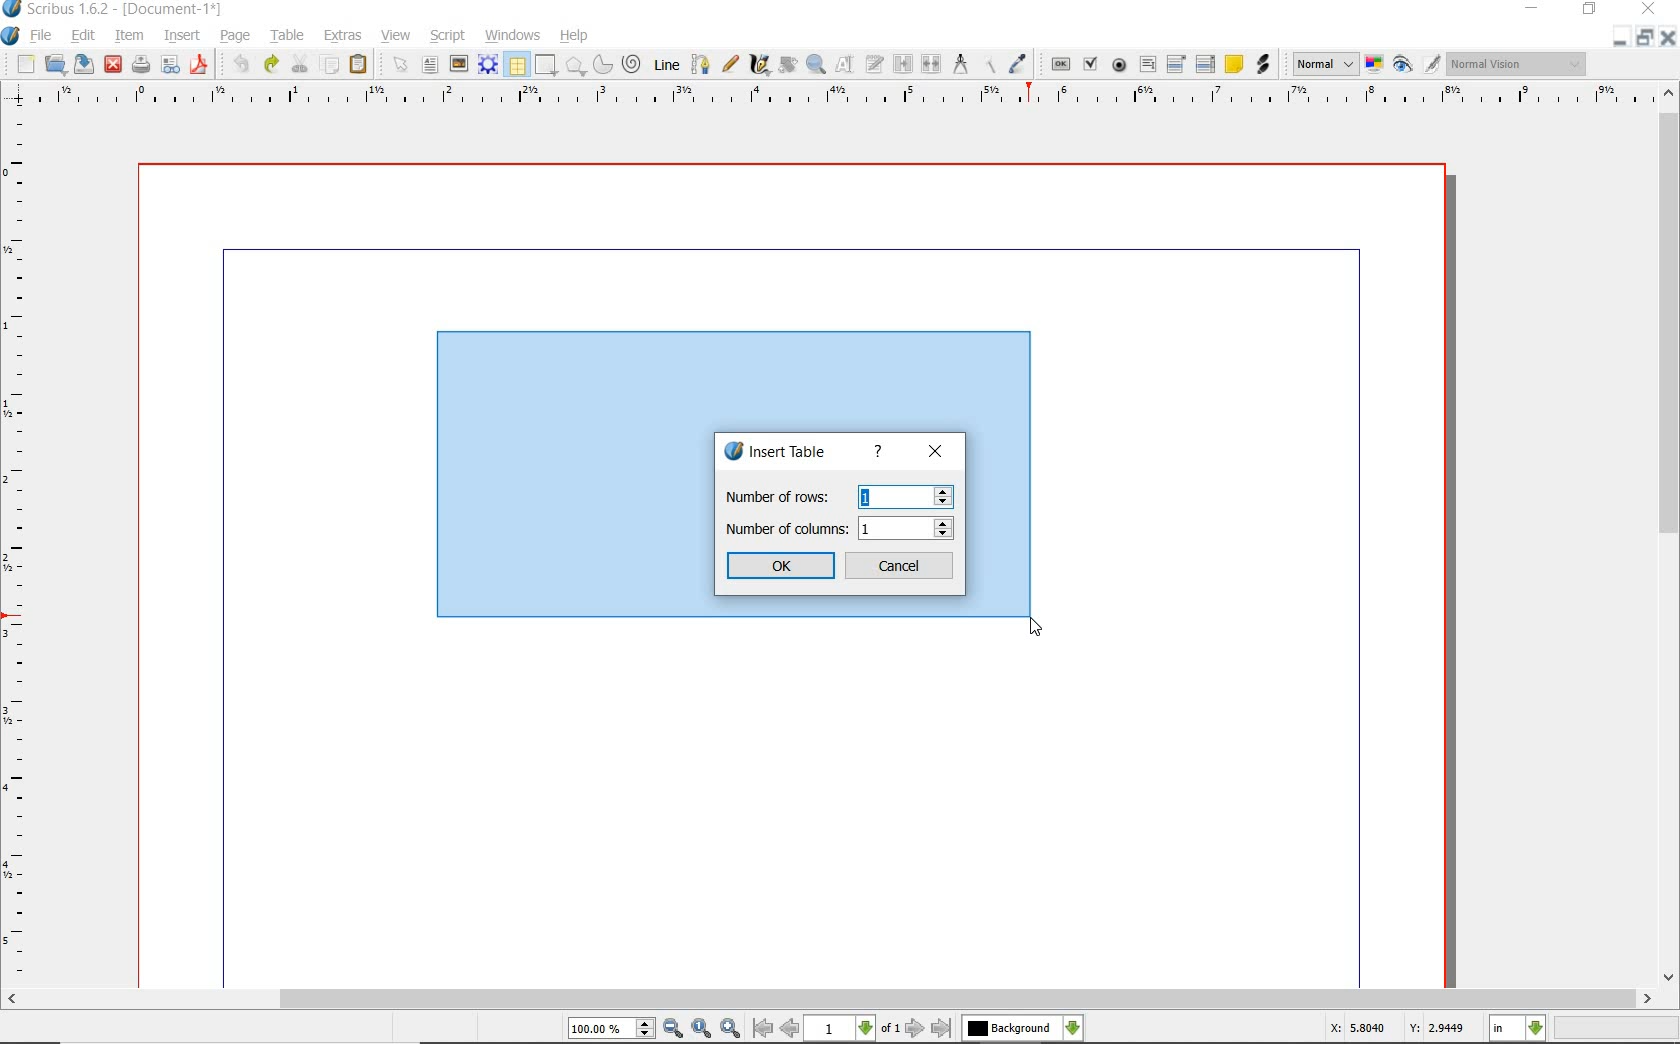 The height and width of the screenshot is (1044, 1680). What do you see at coordinates (815, 65) in the screenshot?
I see `zoom in or out` at bounding box center [815, 65].